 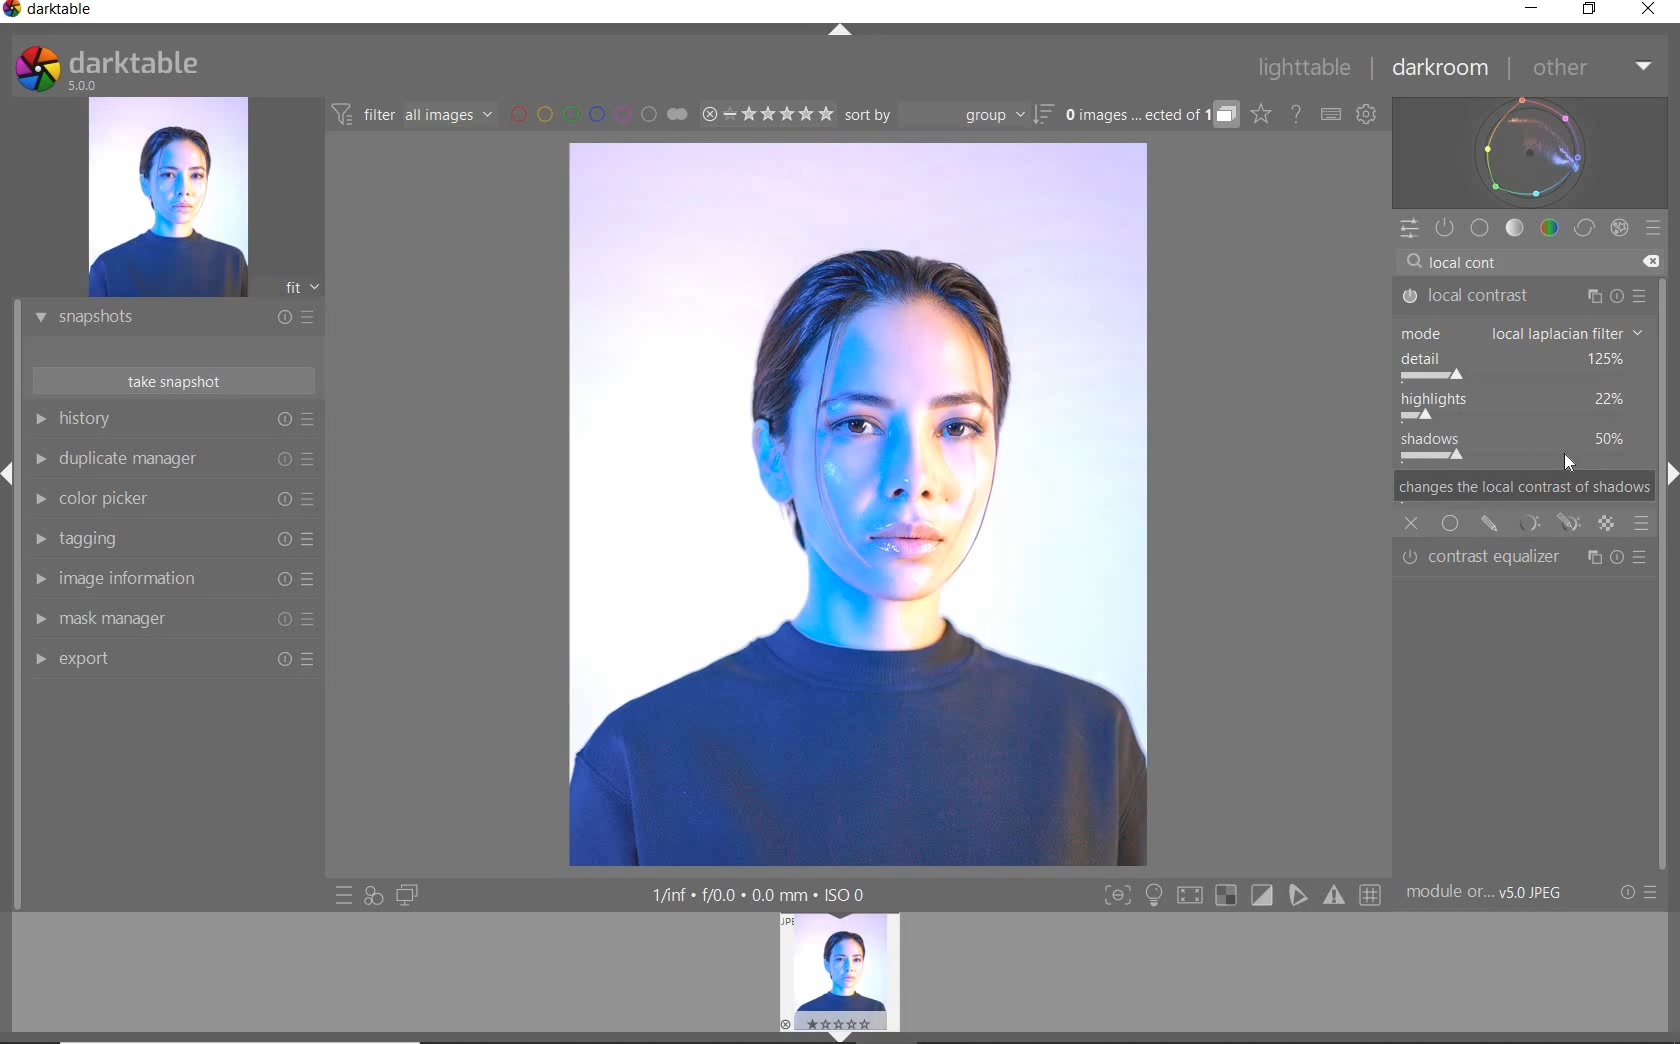 I want to click on CORRECT, so click(x=1586, y=230).